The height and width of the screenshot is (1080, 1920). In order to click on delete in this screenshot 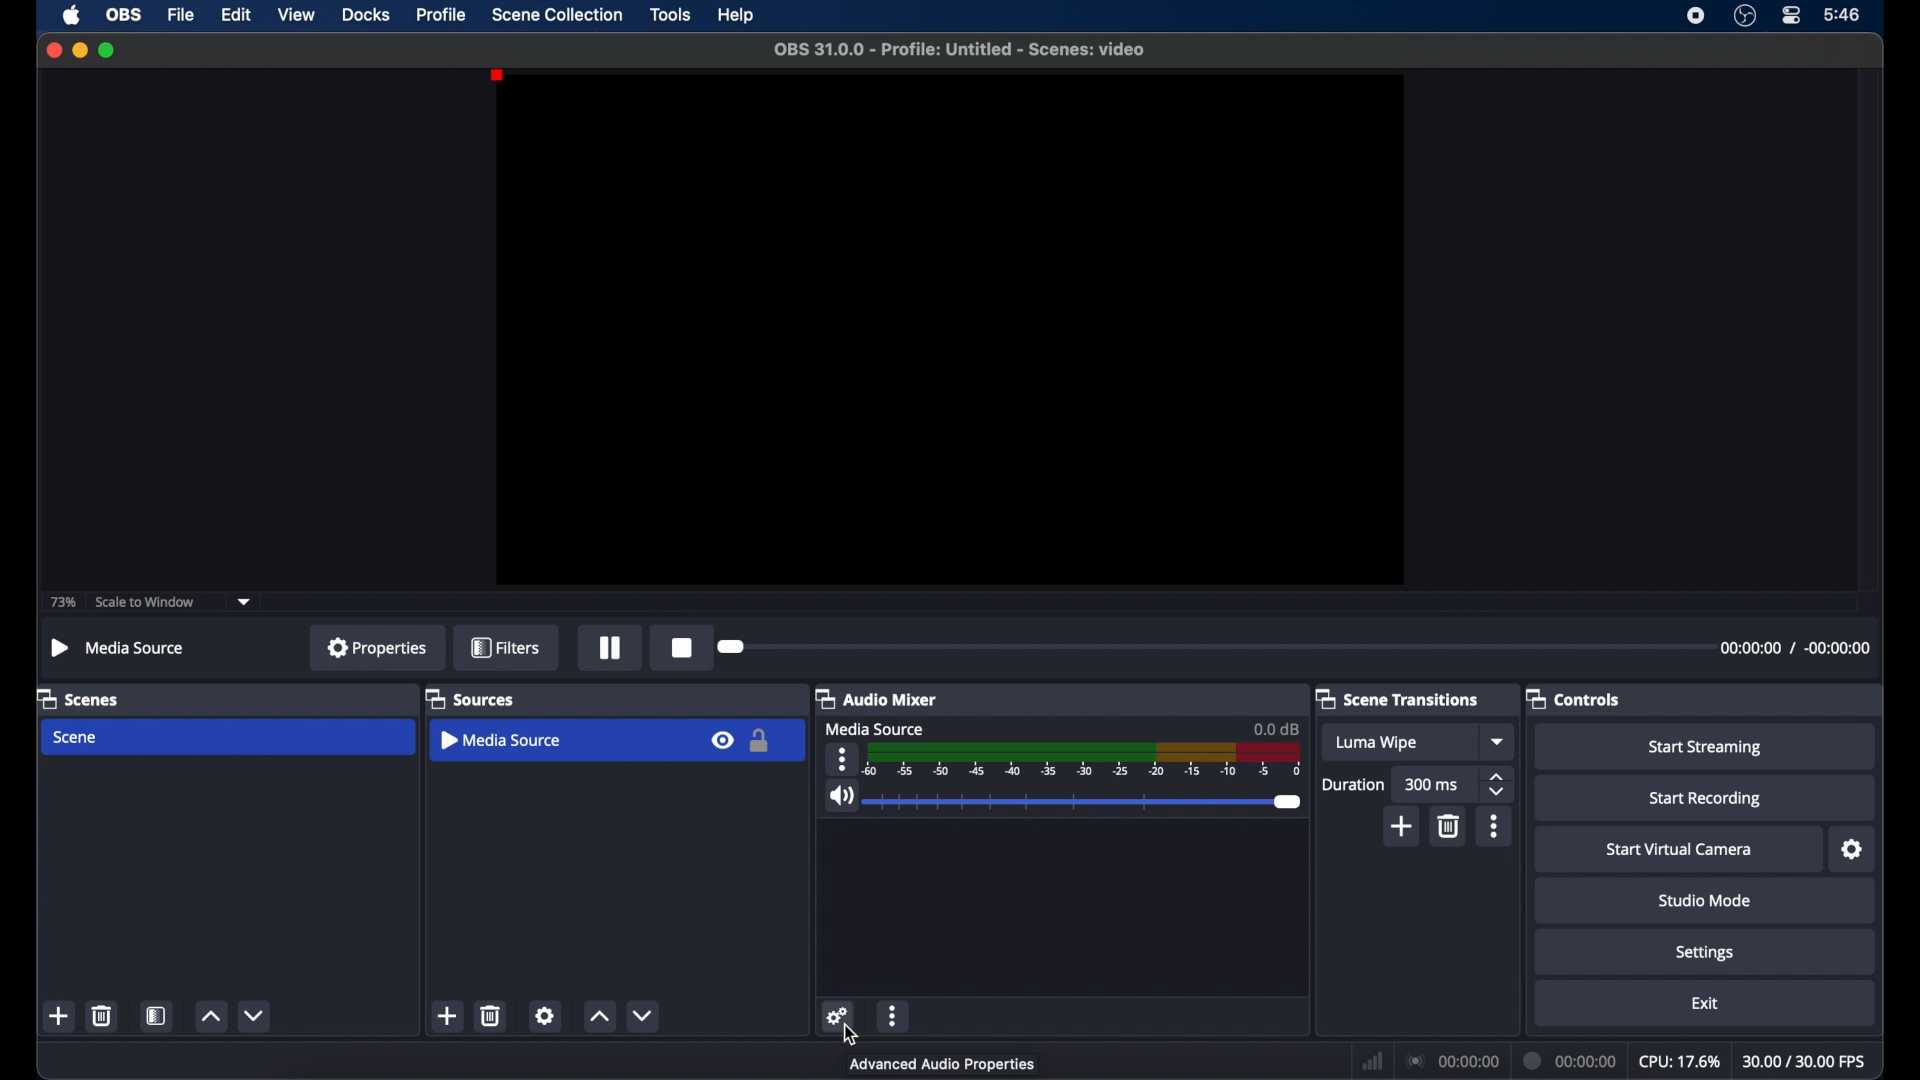, I will do `click(1447, 825)`.